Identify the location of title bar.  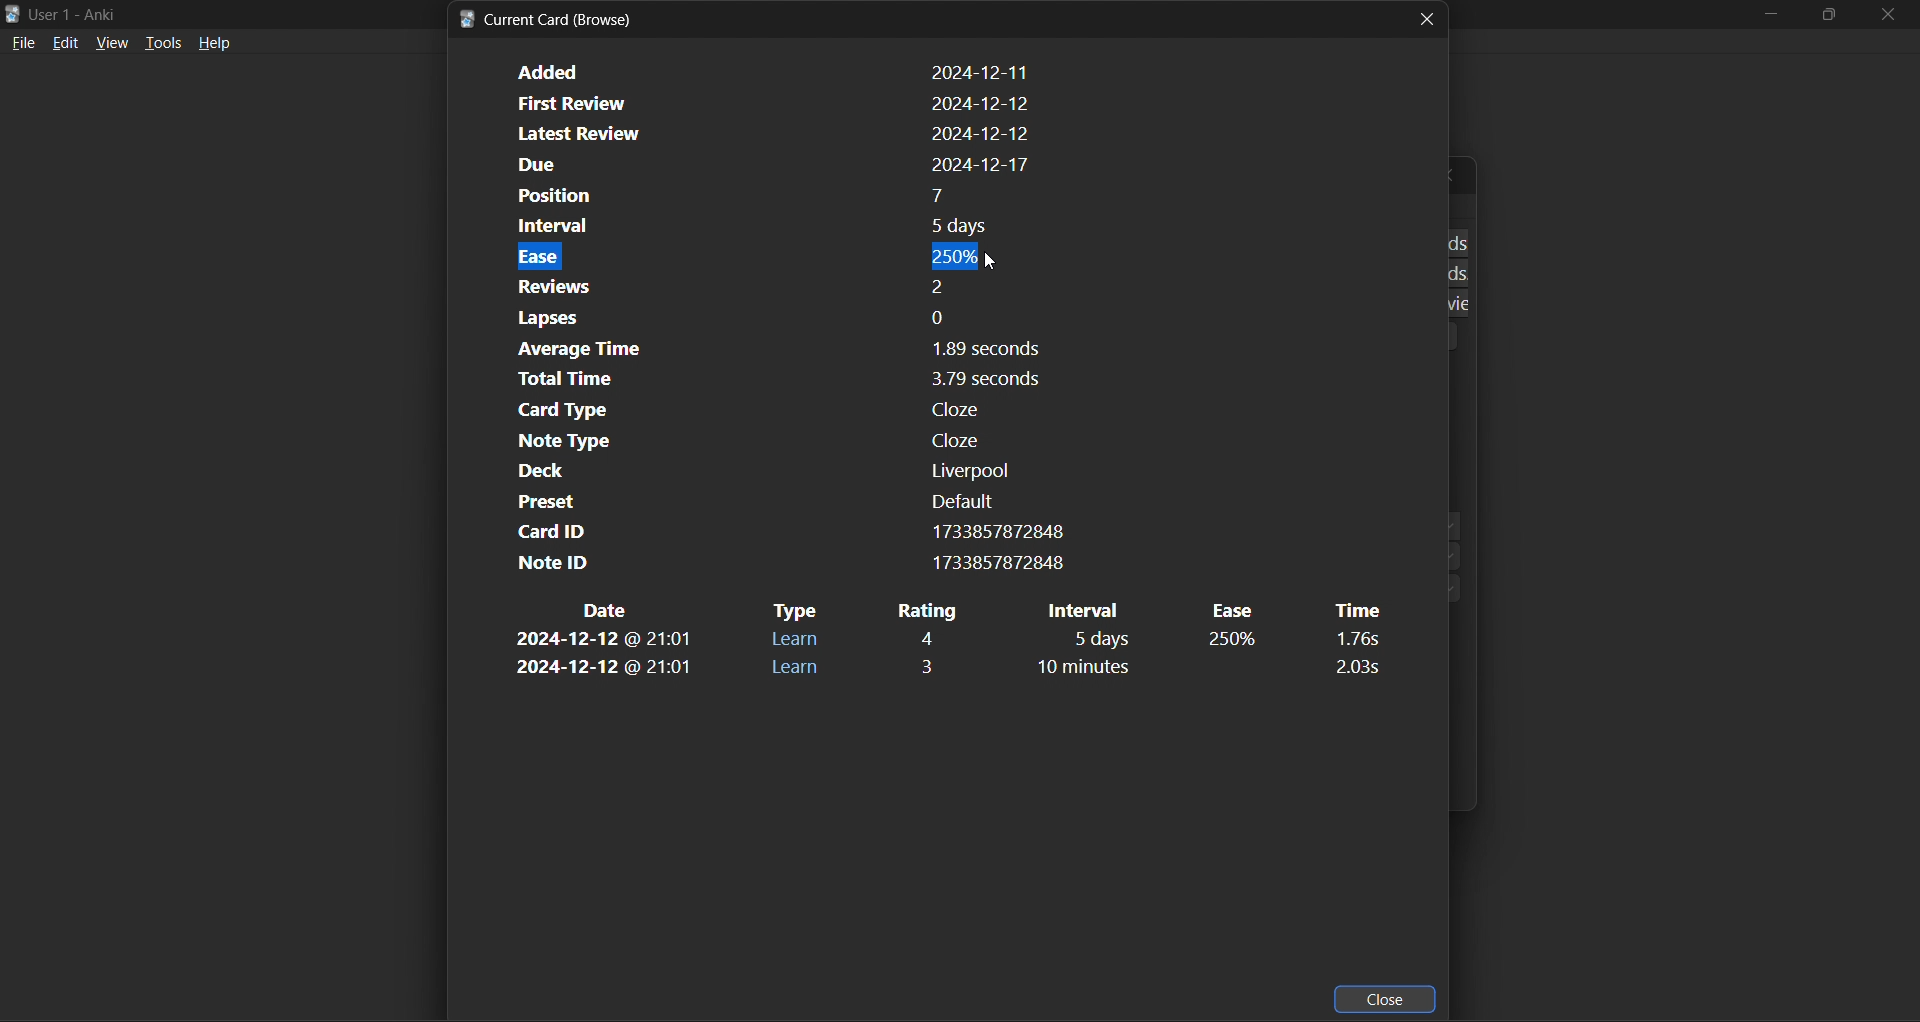
(89, 14).